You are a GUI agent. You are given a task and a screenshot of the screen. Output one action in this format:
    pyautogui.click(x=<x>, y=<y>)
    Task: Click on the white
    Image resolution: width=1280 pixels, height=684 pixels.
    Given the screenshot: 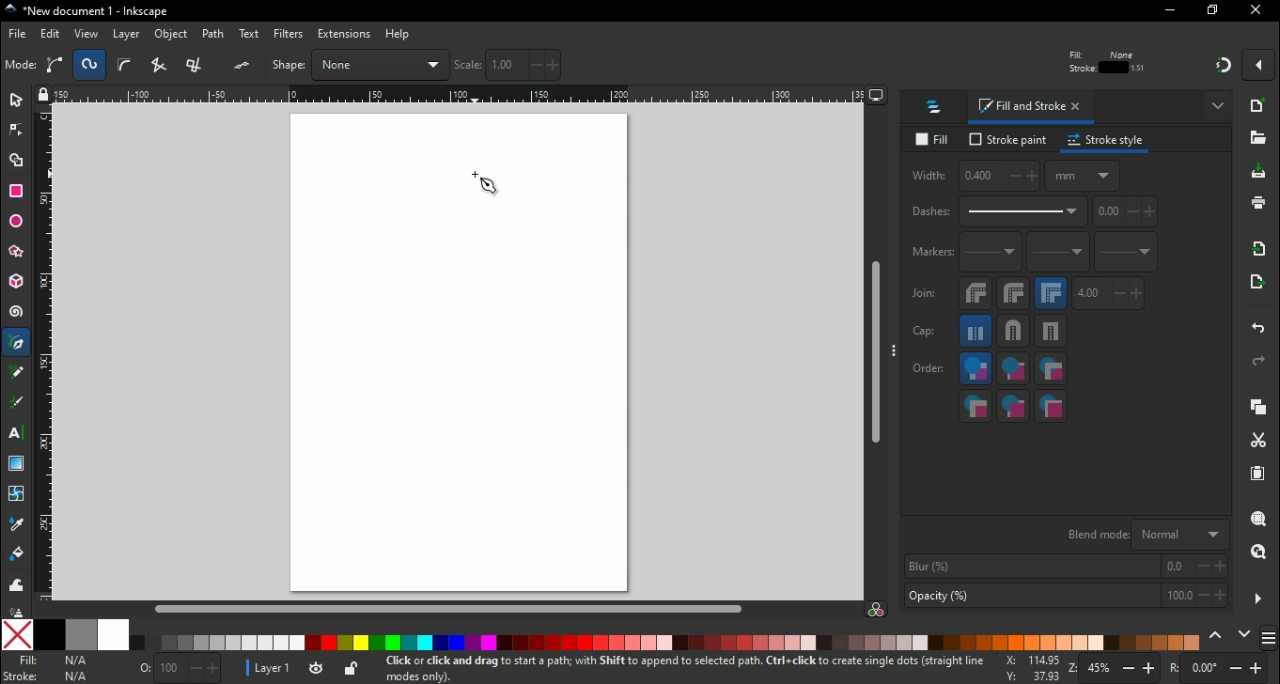 What is the action you would take?
    pyautogui.click(x=113, y=635)
    